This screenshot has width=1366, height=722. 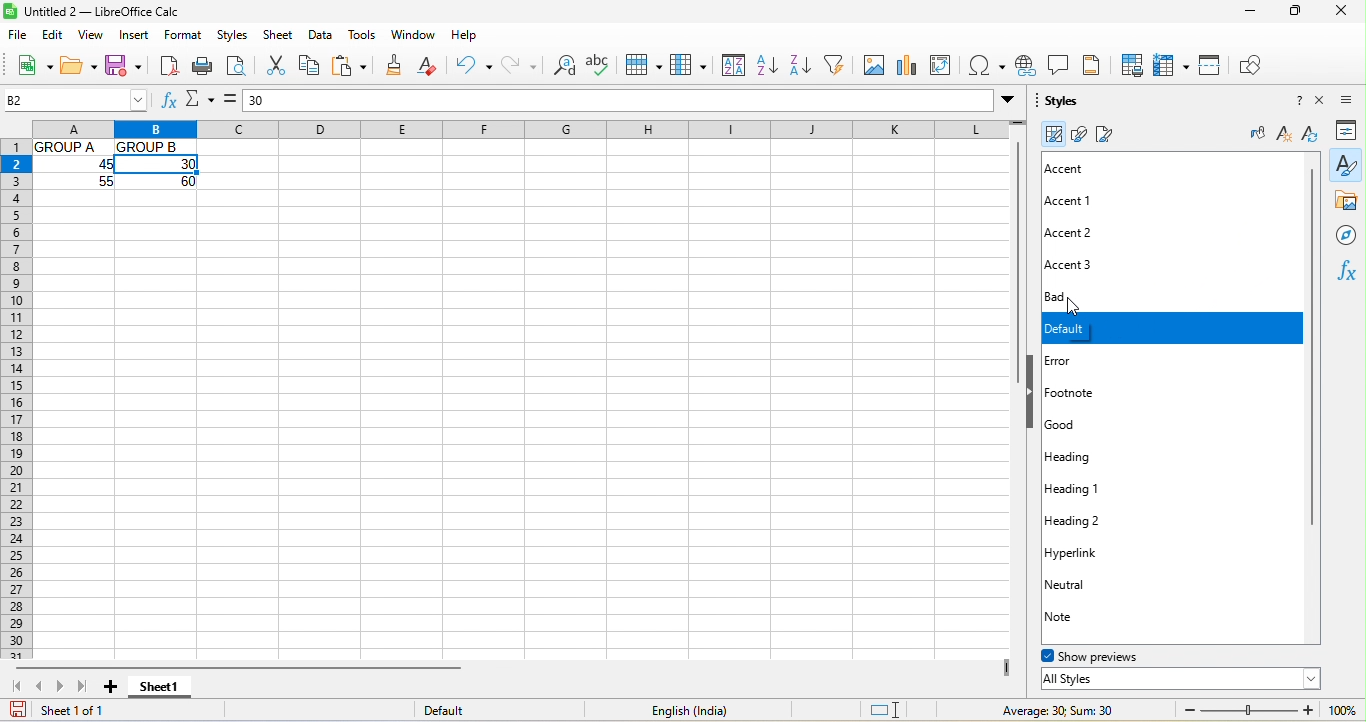 I want to click on export directly as pdf, so click(x=168, y=68).